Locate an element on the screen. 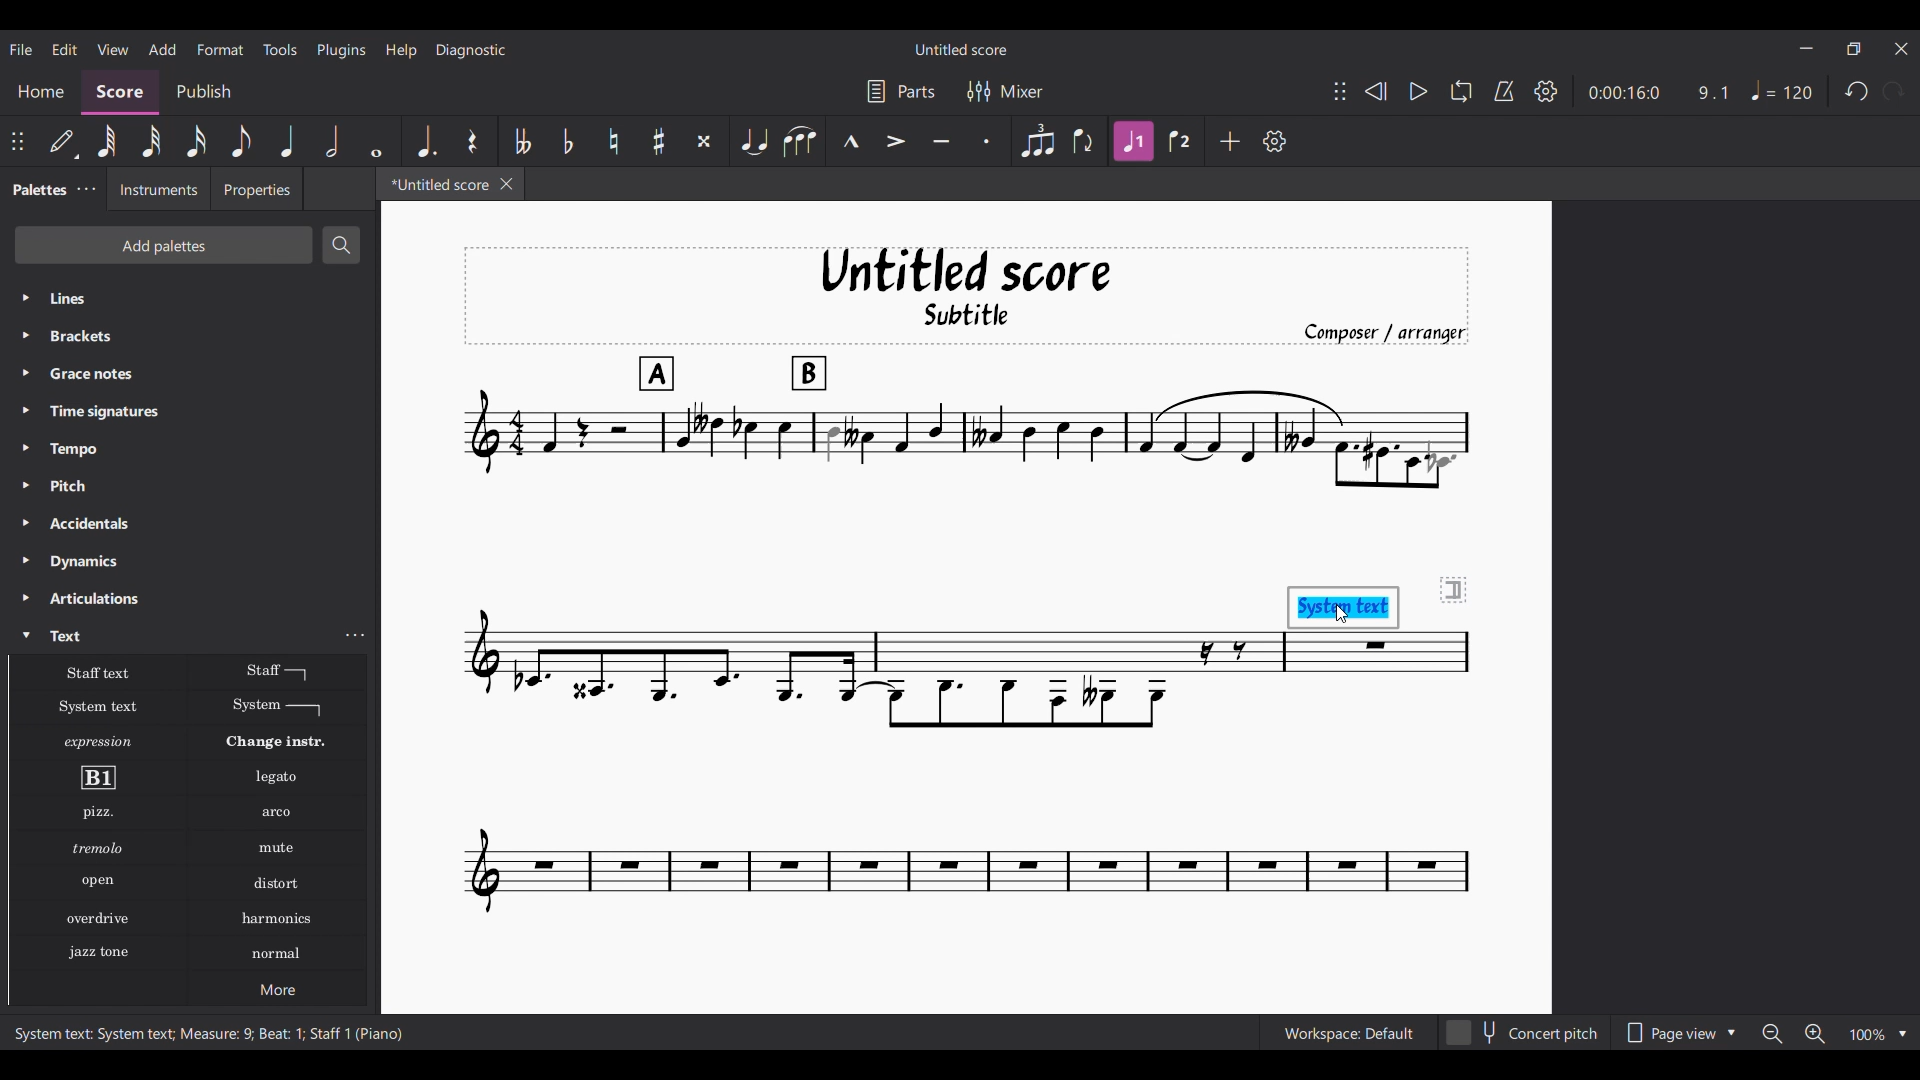 This screenshot has height=1080, width=1920. Format menu is located at coordinates (221, 49).